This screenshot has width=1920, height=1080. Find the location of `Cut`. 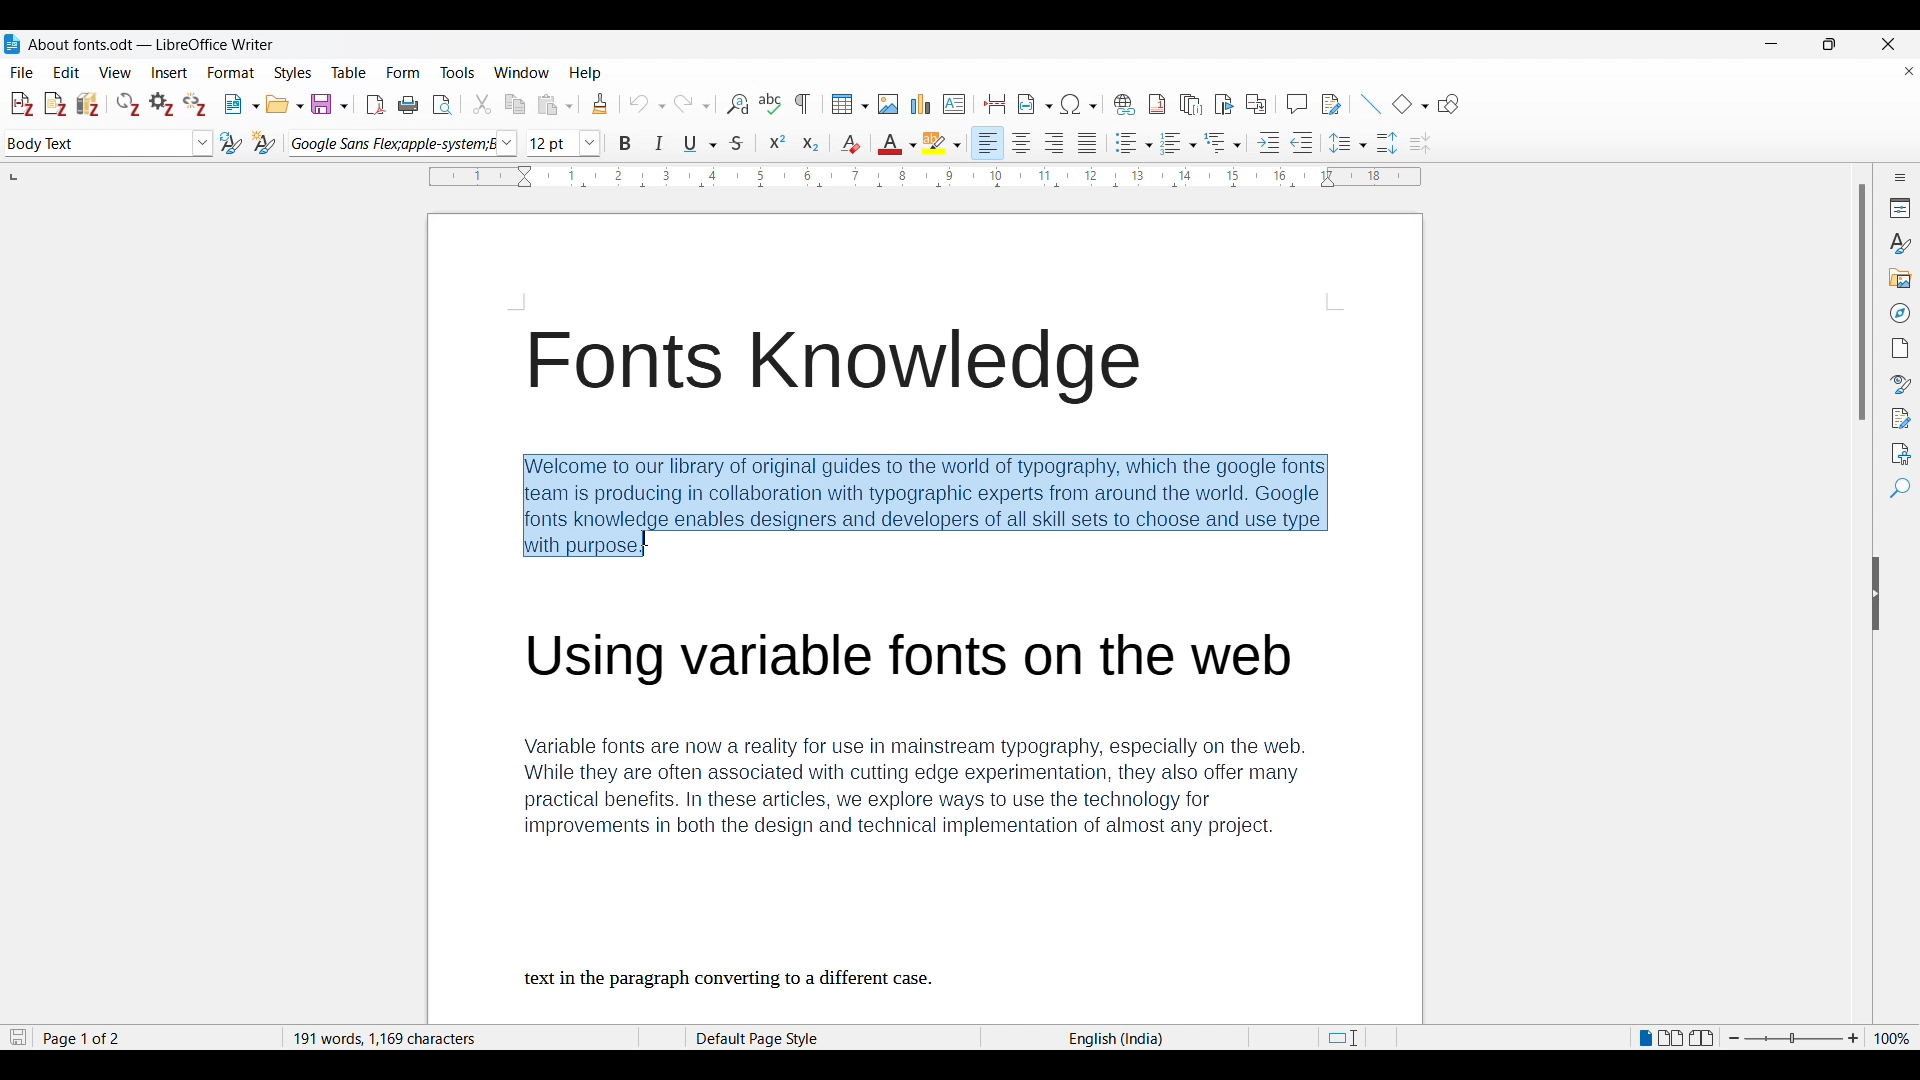

Cut is located at coordinates (482, 104).